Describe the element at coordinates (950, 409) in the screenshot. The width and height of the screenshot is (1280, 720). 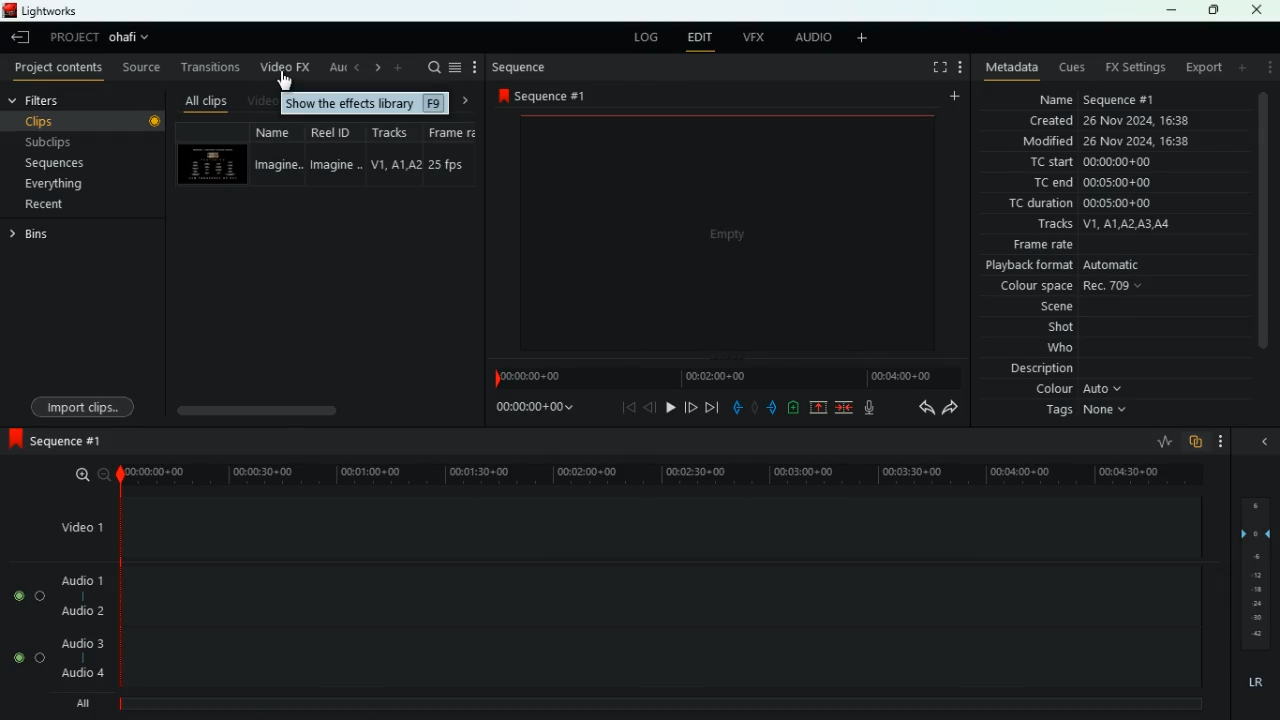
I see `forward` at that location.